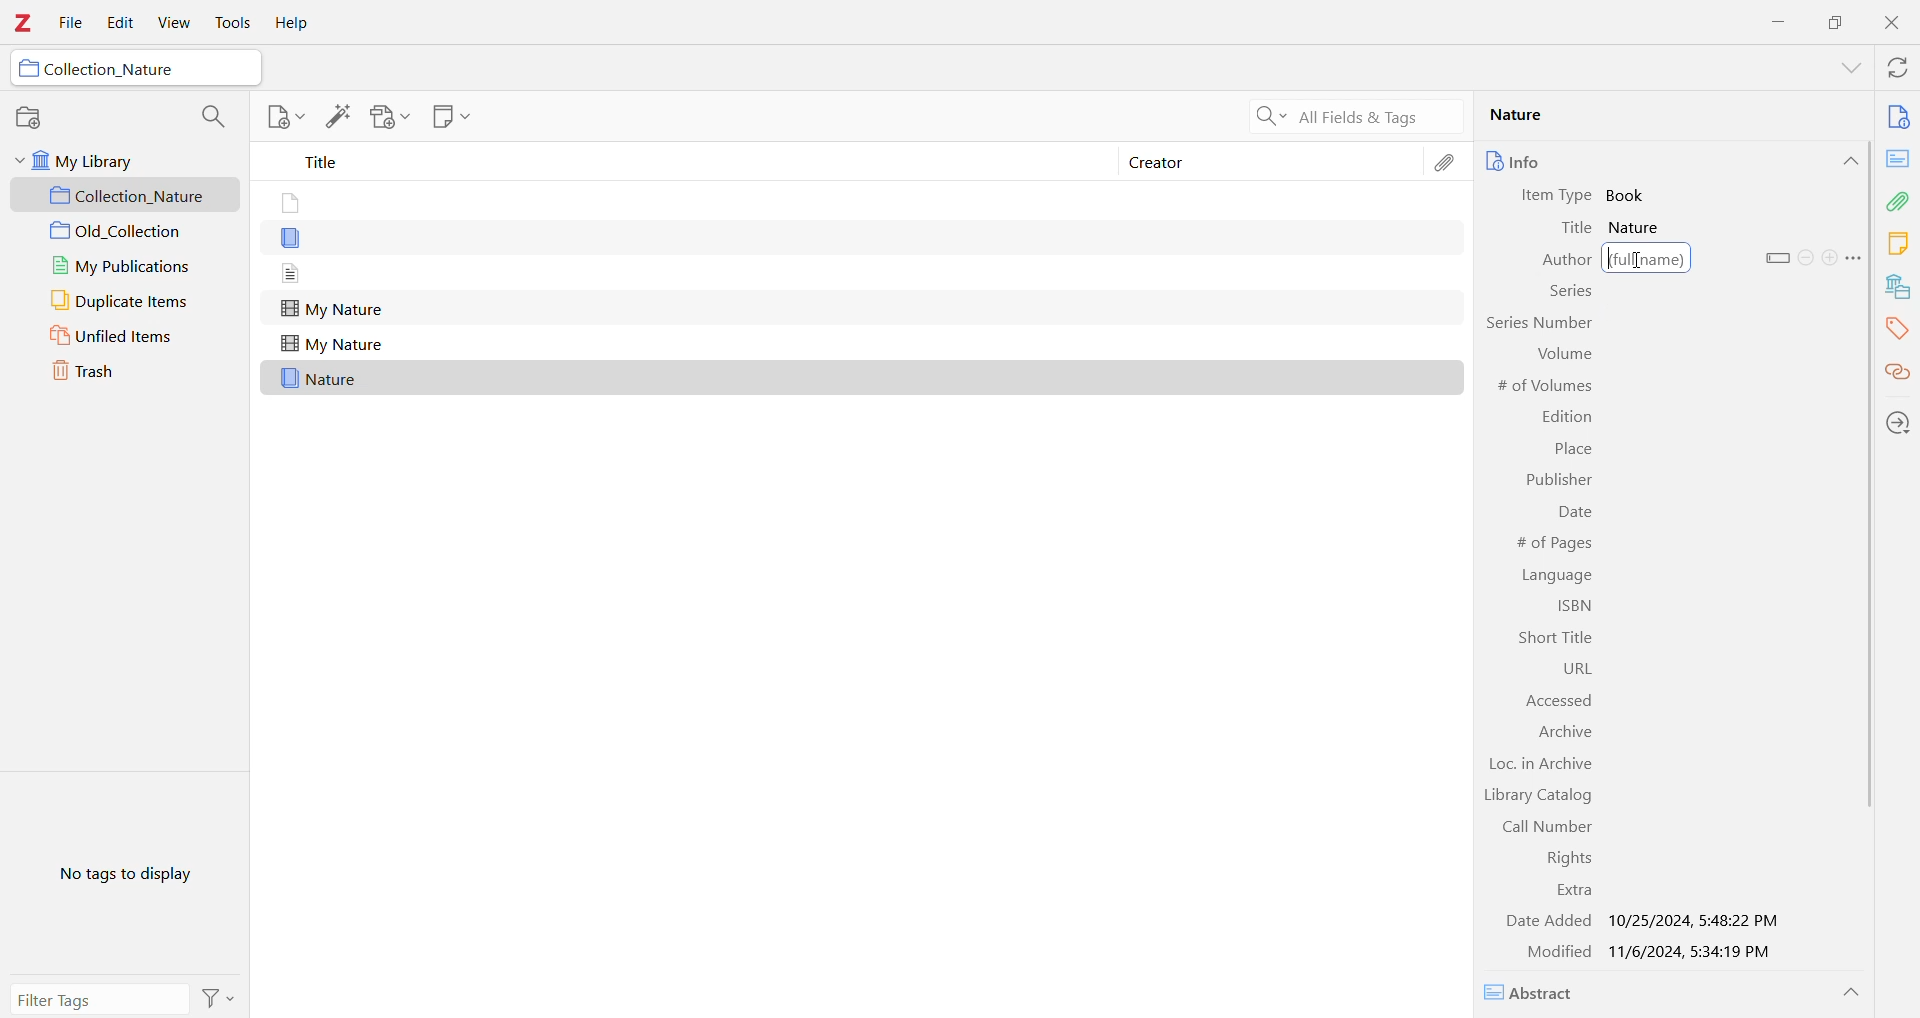  What do you see at coordinates (1775, 21) in the screenshot?
I see `Minimize` at bounding box center [1775, 21].